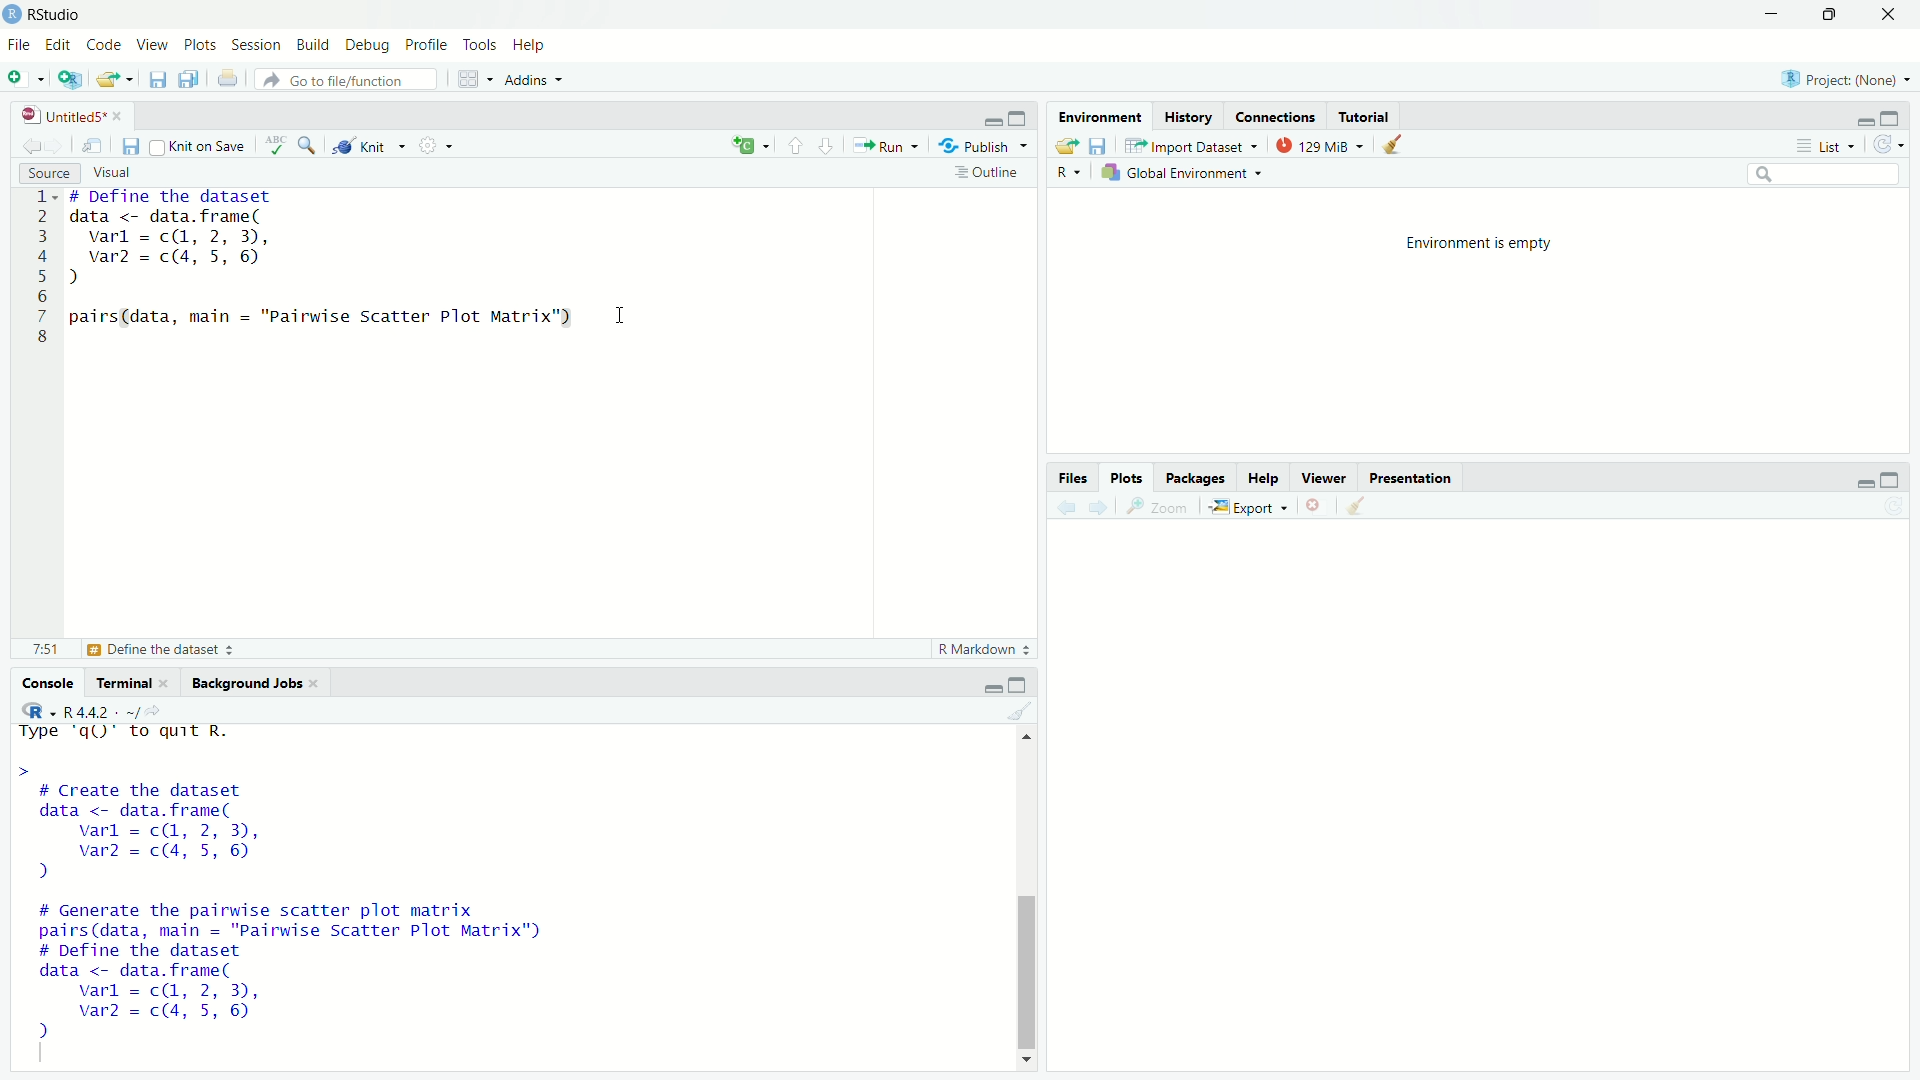 This screenshot has width=1920, height=1080. Describe the element at coordinates (1321, 143) in the screenshot. I see `129kib used by R session (Source: Windows System)` at that location.